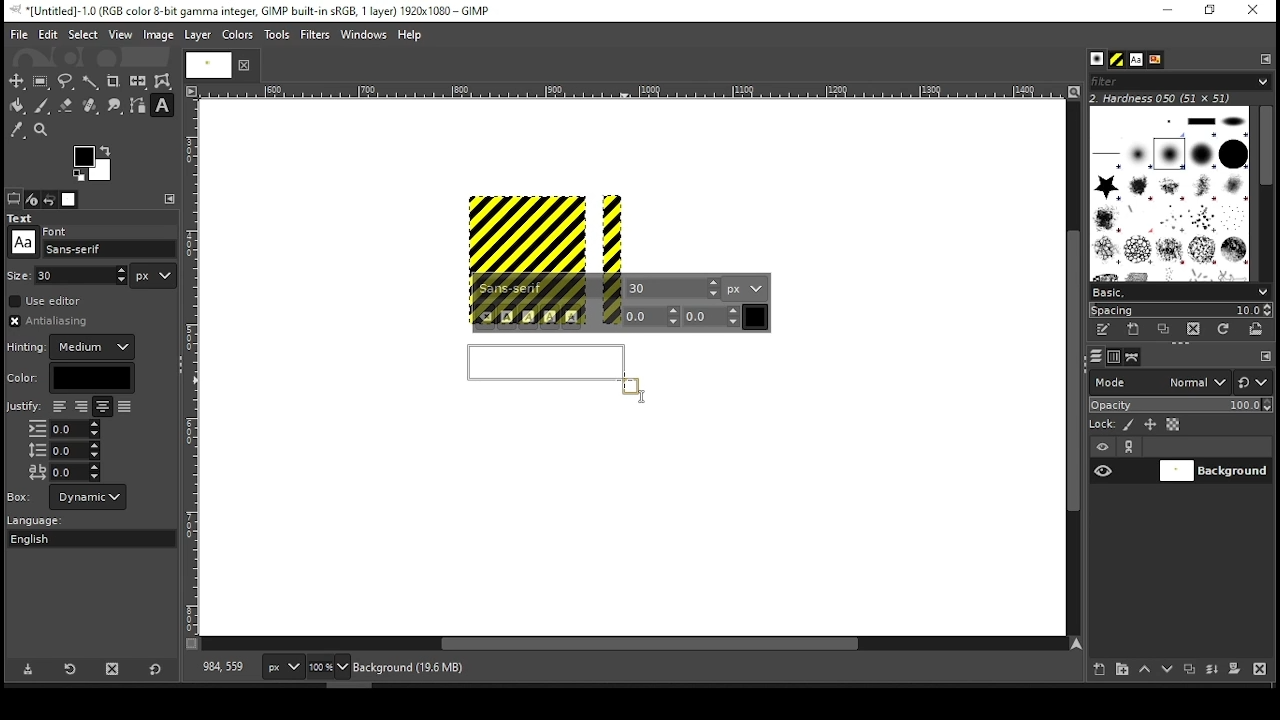 The image size is (1280, 720). Describe the element at coordinates (238, 34) in the screenshot. I see `color` at that location.